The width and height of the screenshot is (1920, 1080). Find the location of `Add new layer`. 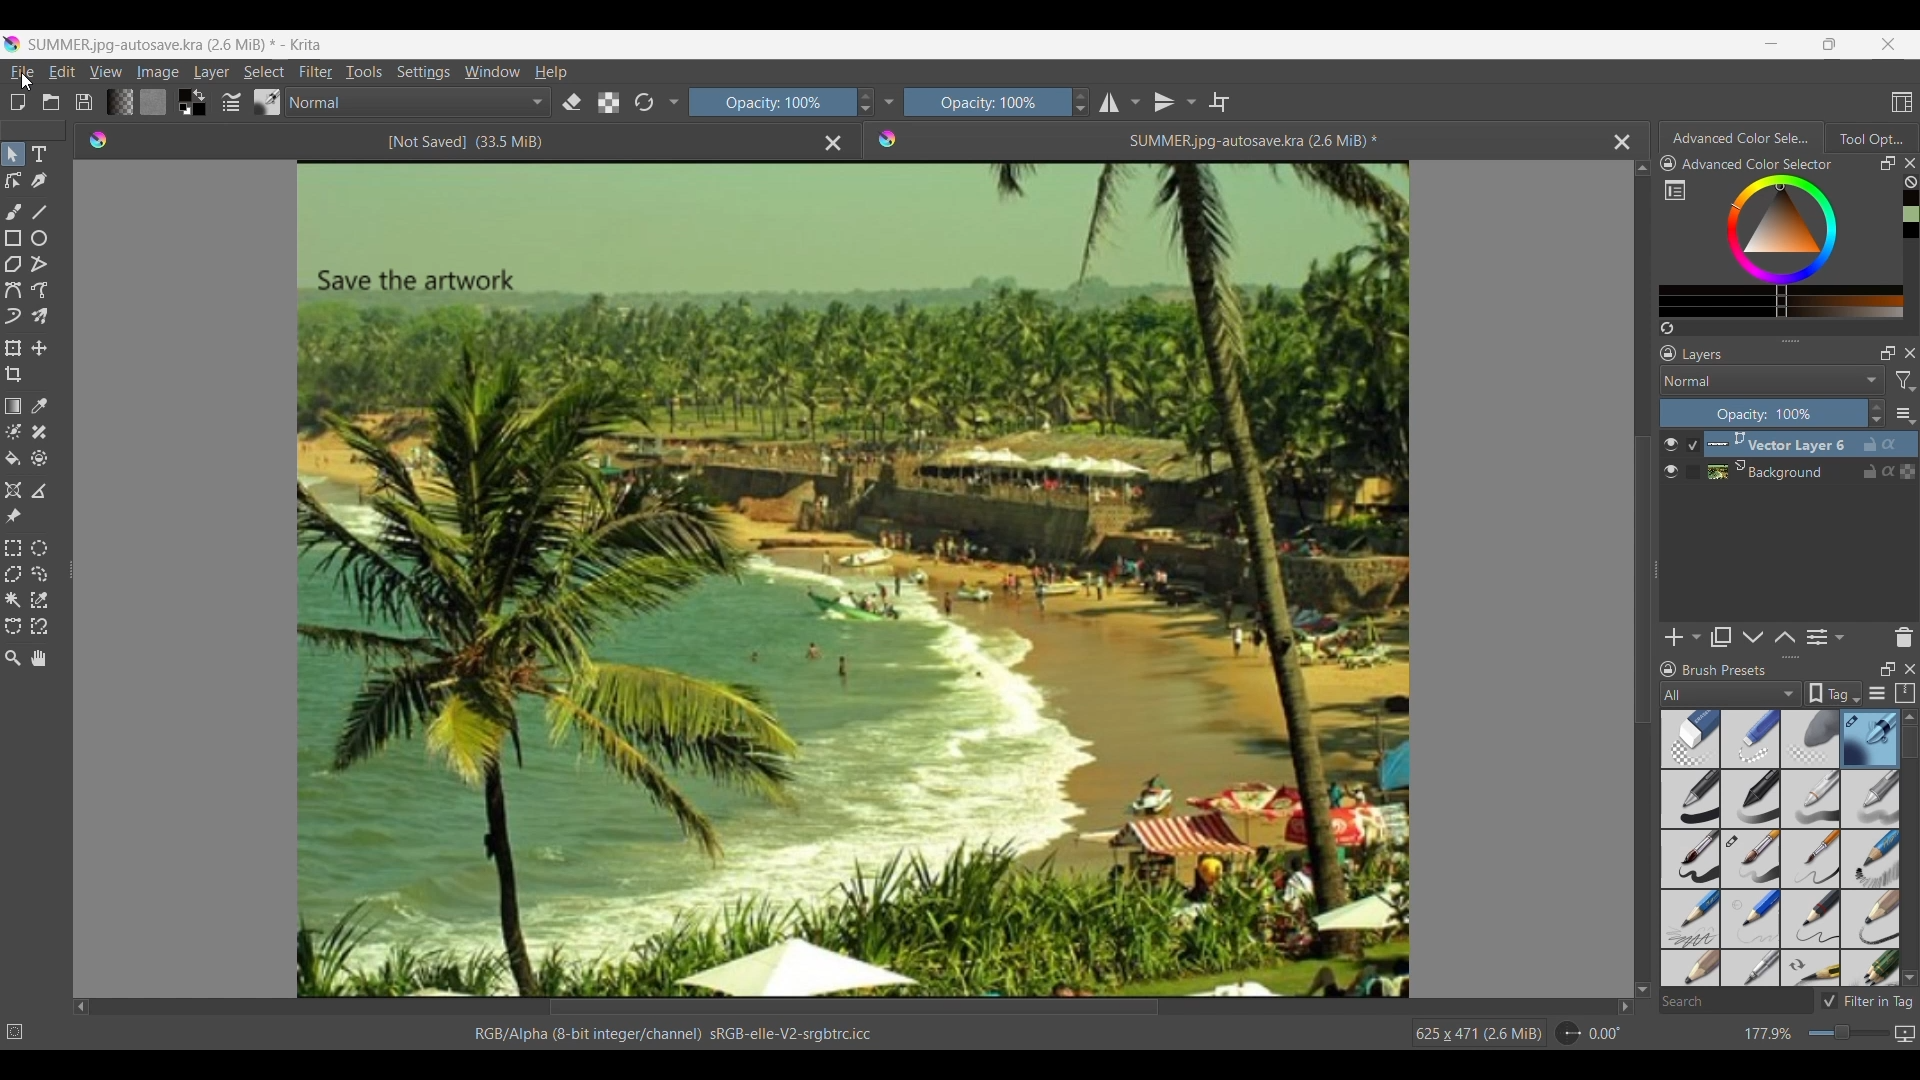

Add new layer is located at coordinates (1683, 637).